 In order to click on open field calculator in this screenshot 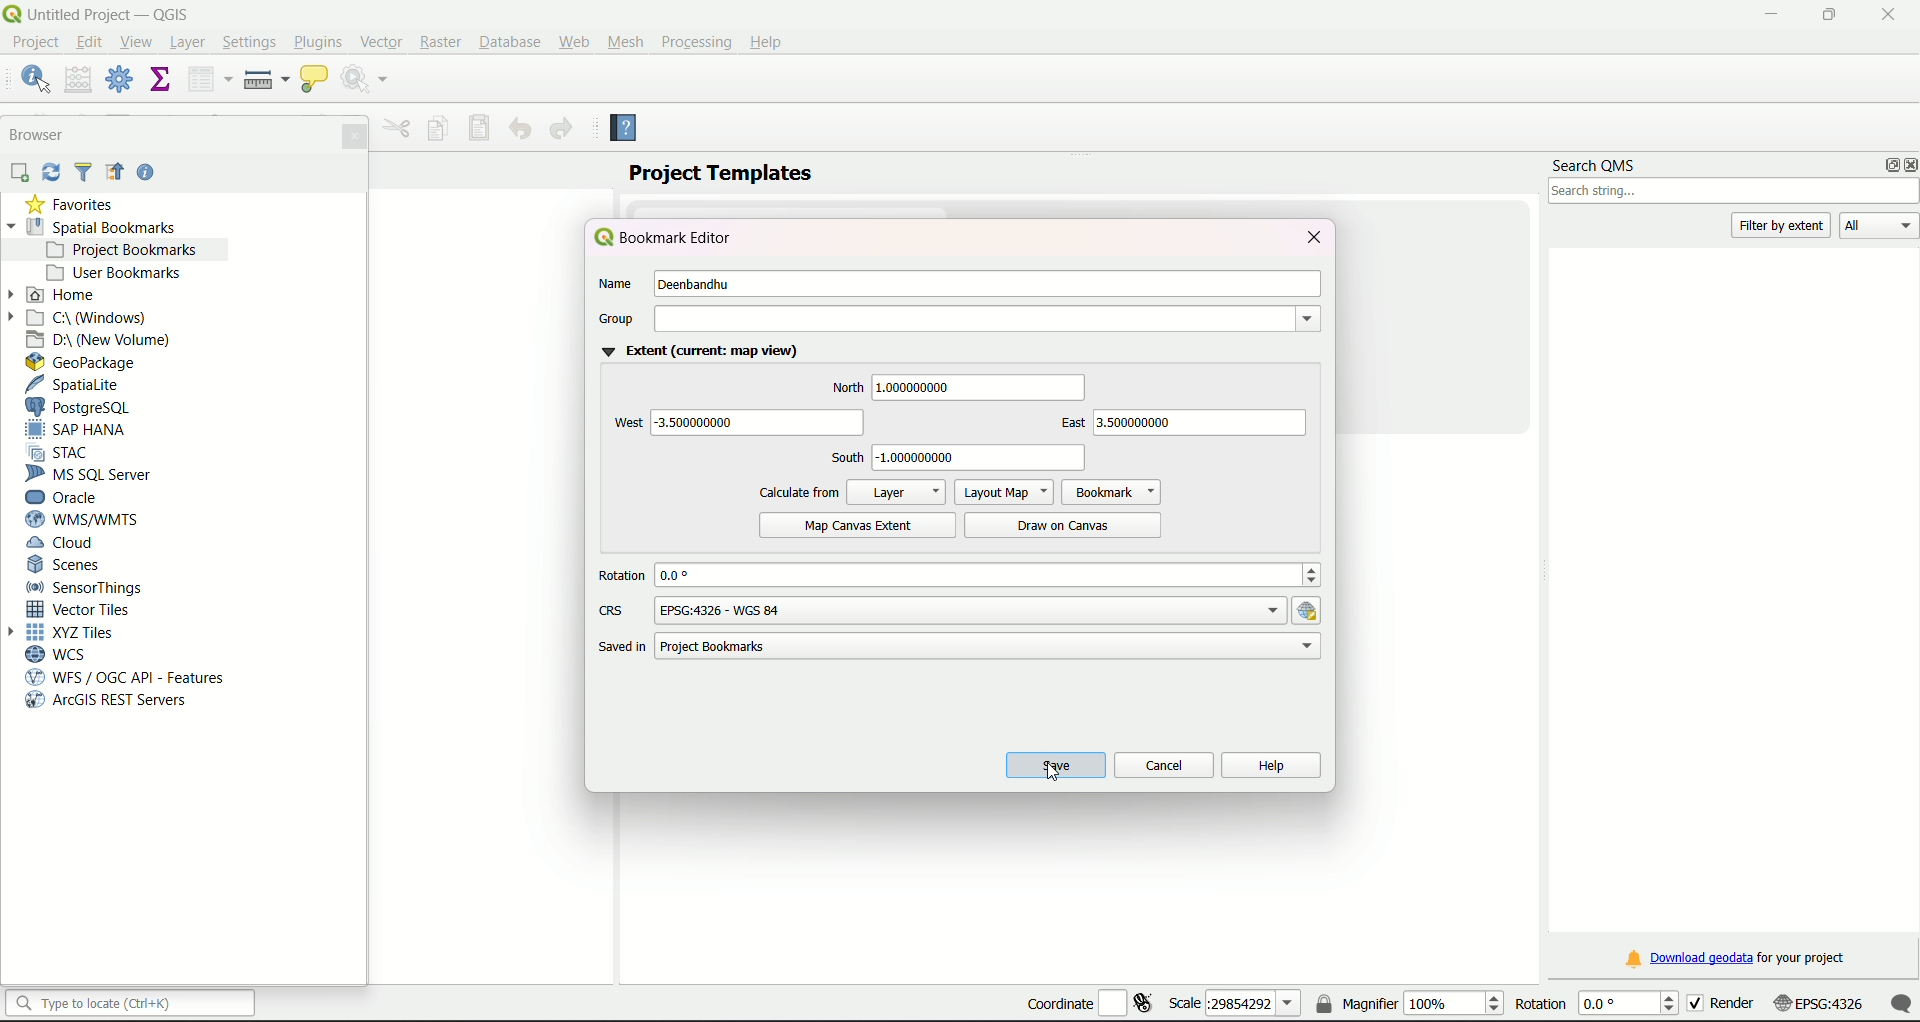, I will do `click(79, 78)`.